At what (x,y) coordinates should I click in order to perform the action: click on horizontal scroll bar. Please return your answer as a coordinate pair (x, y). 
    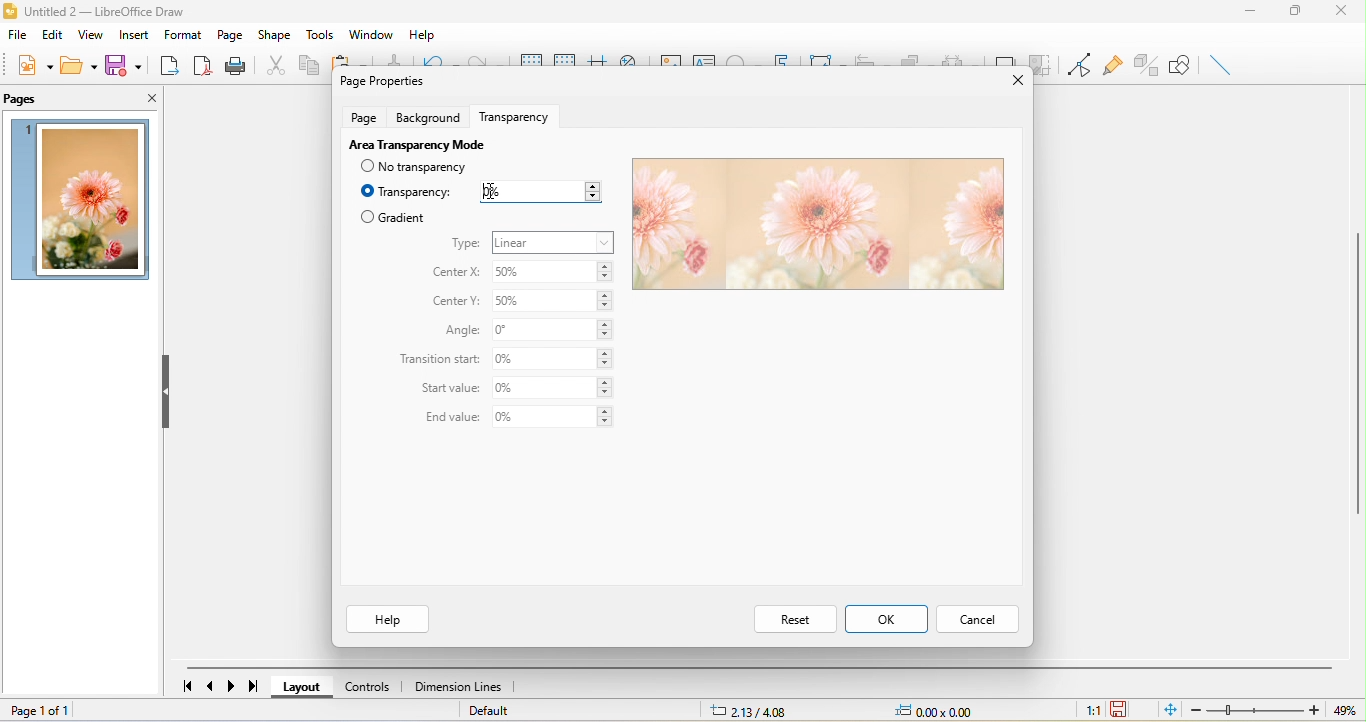
    Looking at the image, I should click on (759, 668).